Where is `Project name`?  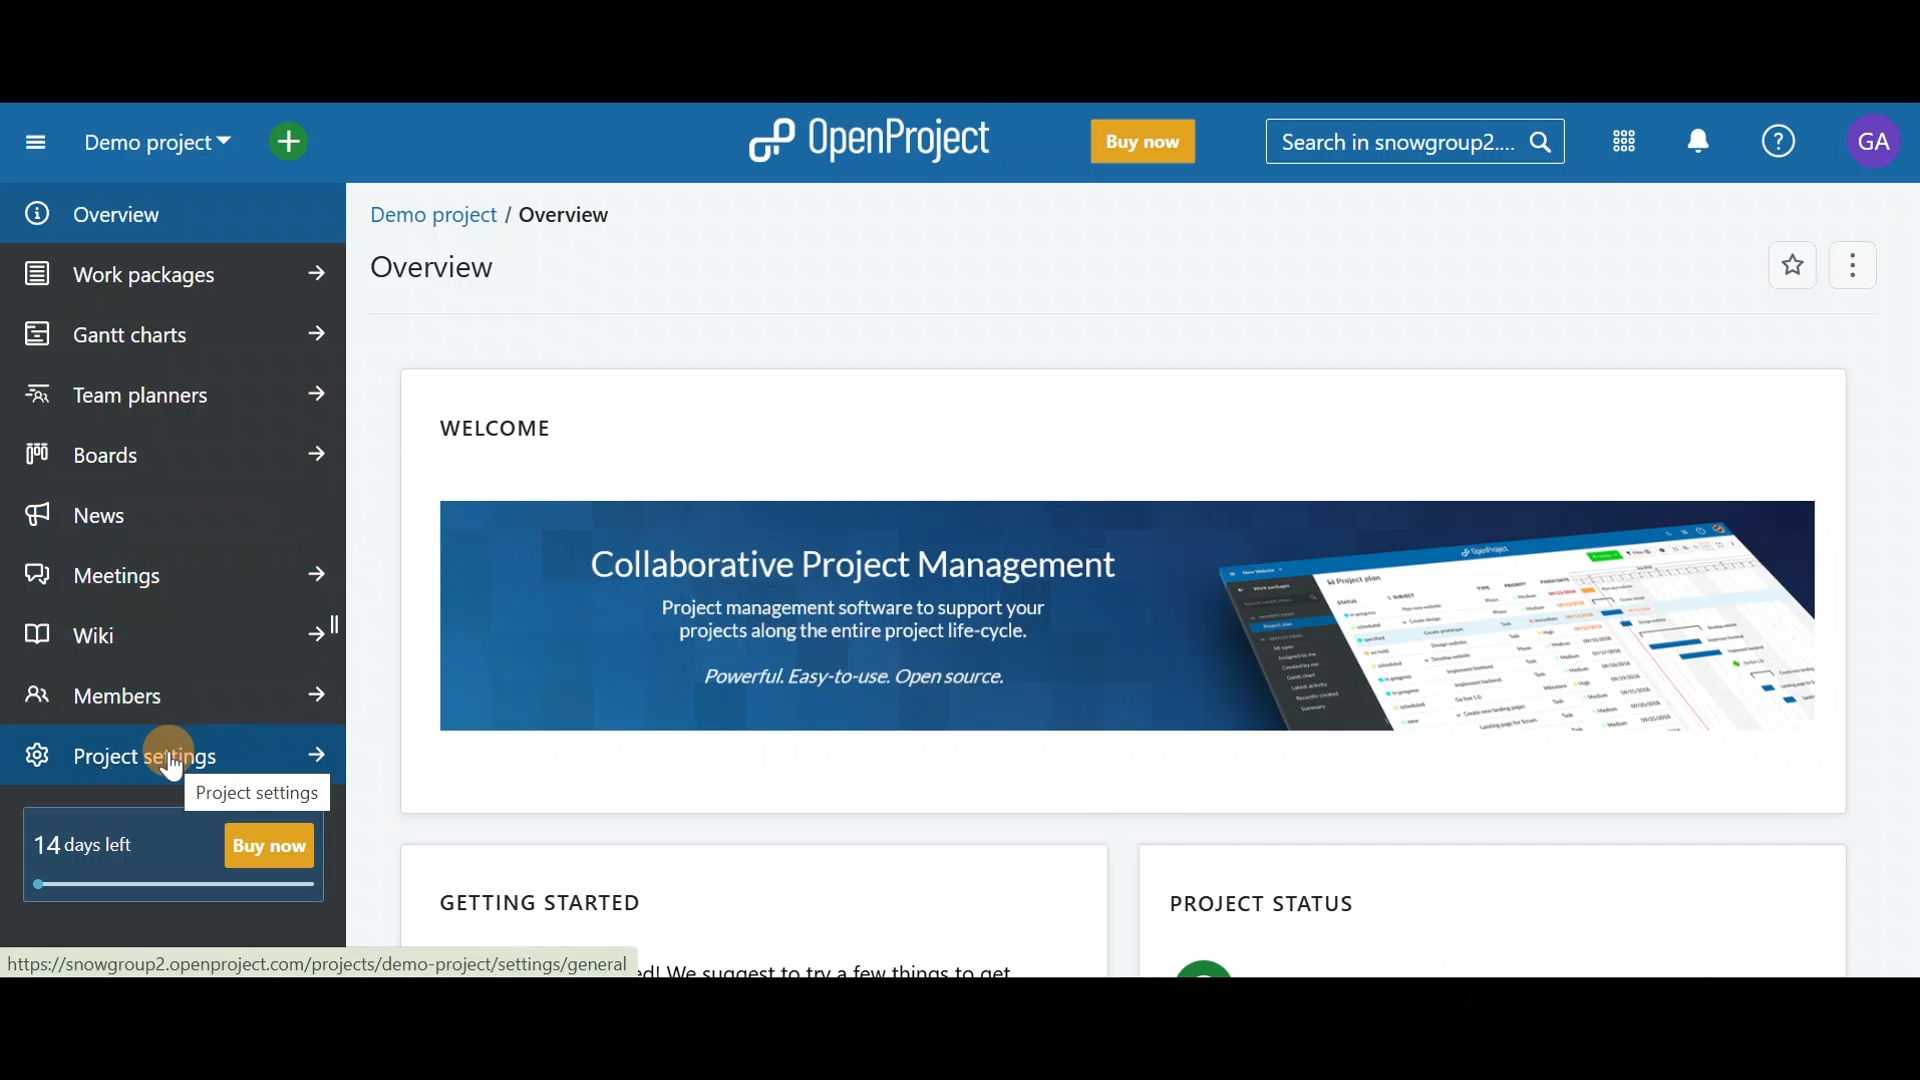
Project name is located at coordinates (152, 142).